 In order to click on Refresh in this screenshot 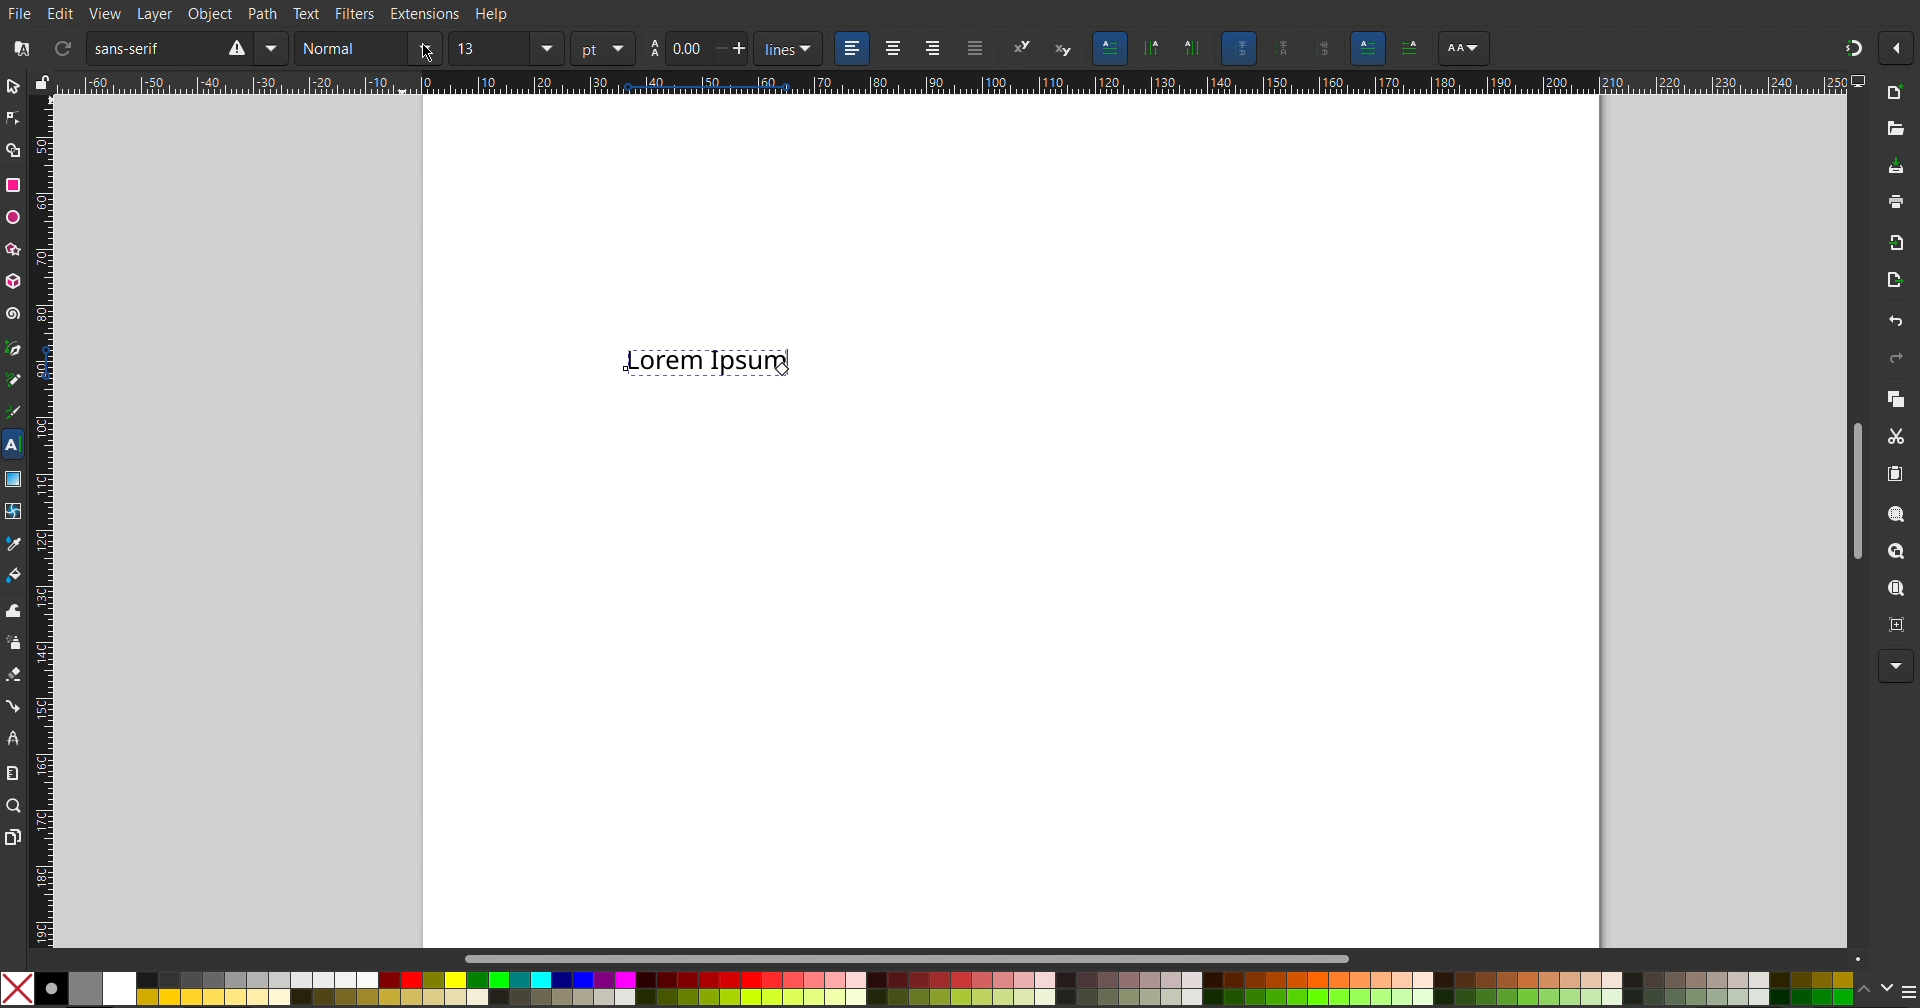, I will do `click(62, 50)`.